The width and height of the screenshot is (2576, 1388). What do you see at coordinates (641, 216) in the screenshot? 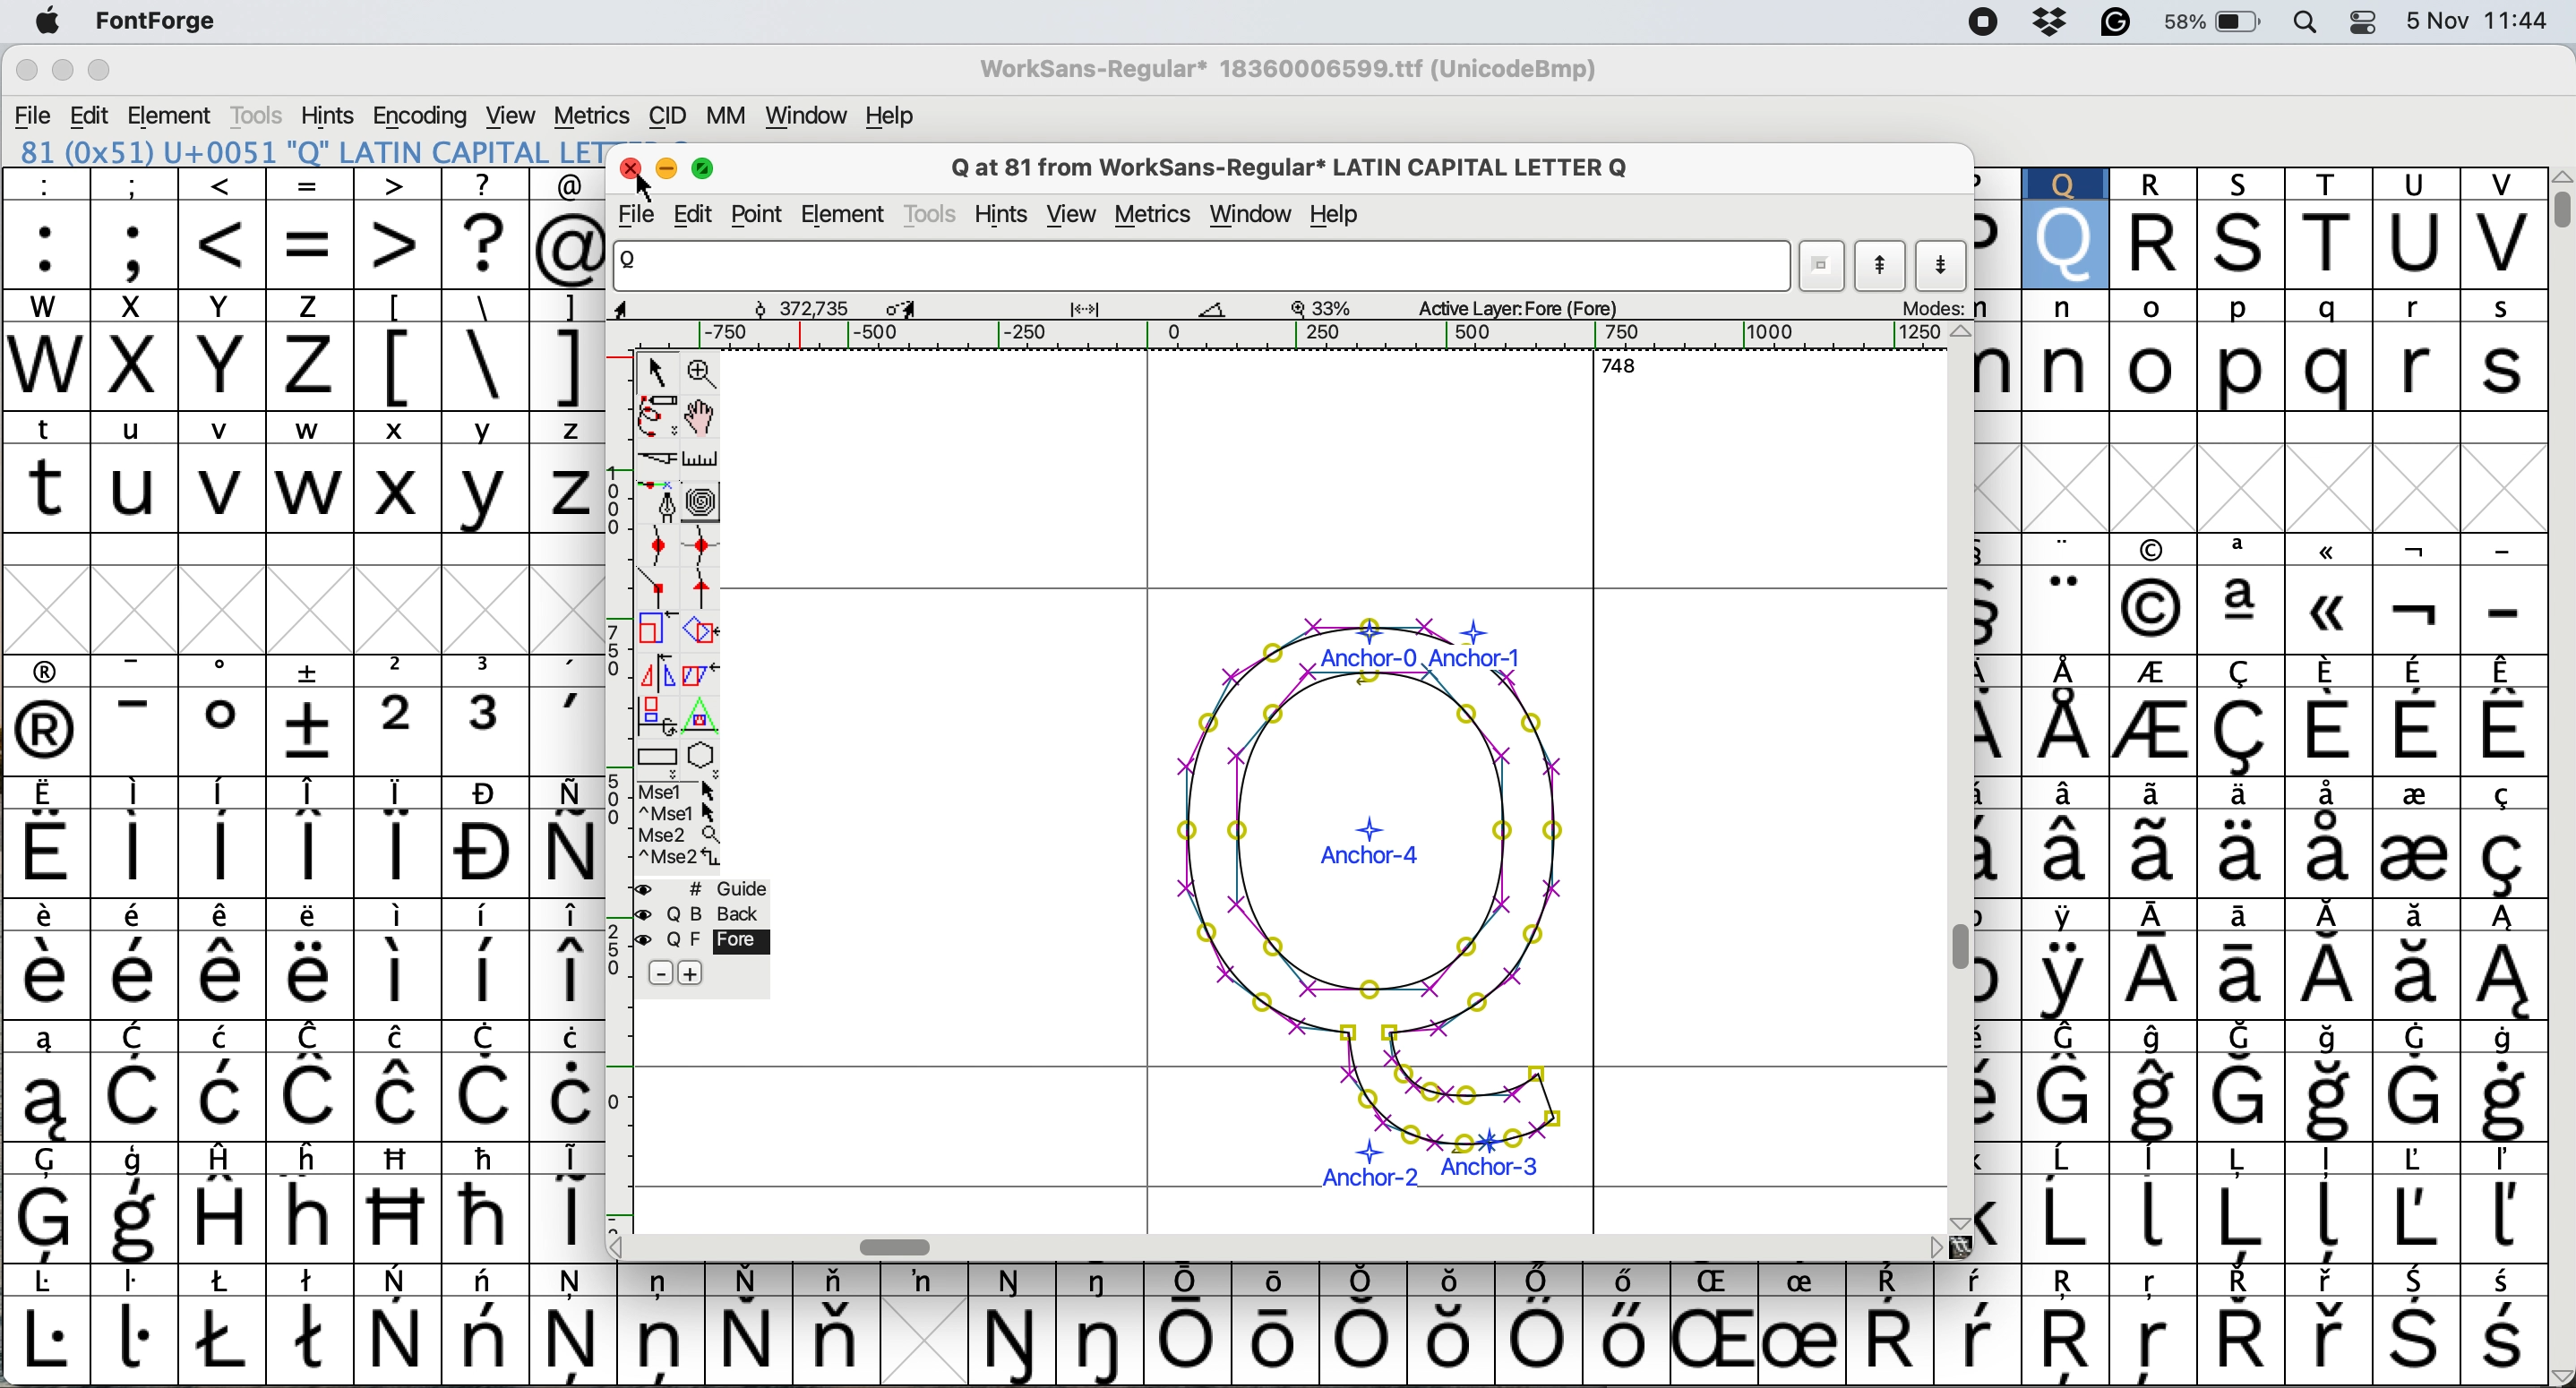
I see `file` at bounding box center [641, 216].